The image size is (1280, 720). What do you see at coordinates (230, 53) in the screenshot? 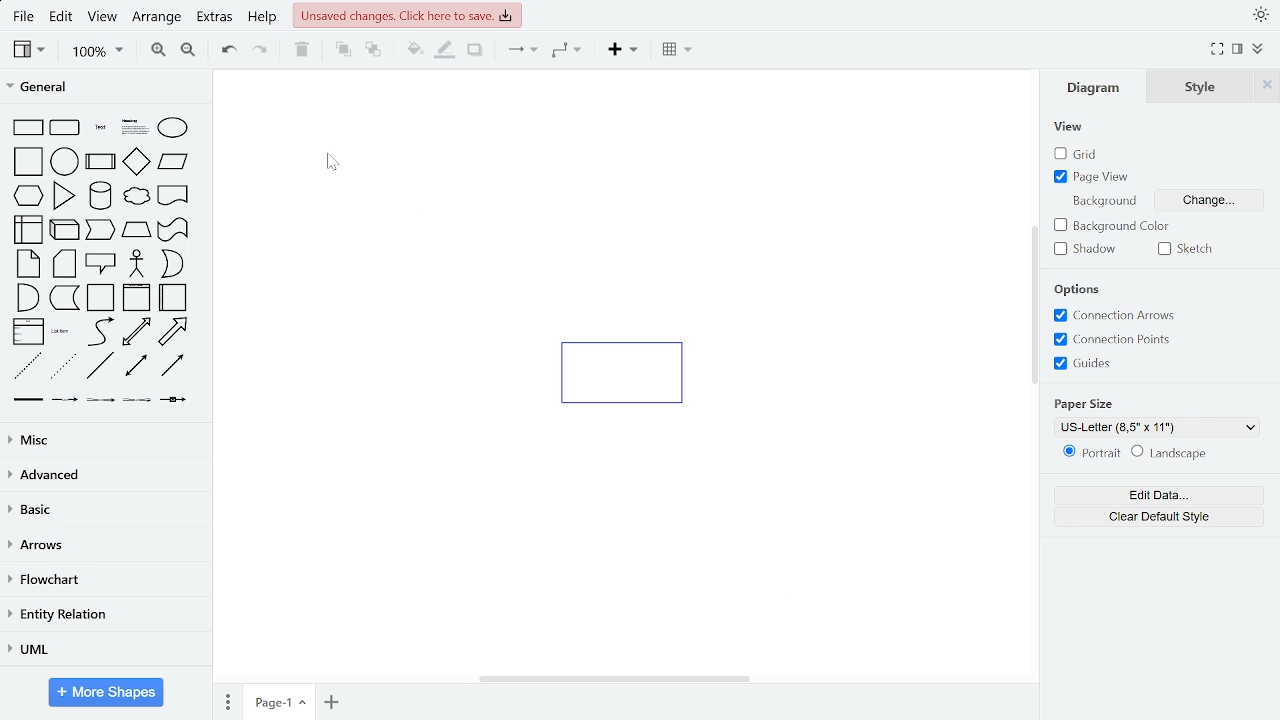
I see `undo` at bounding box center [230, 53].